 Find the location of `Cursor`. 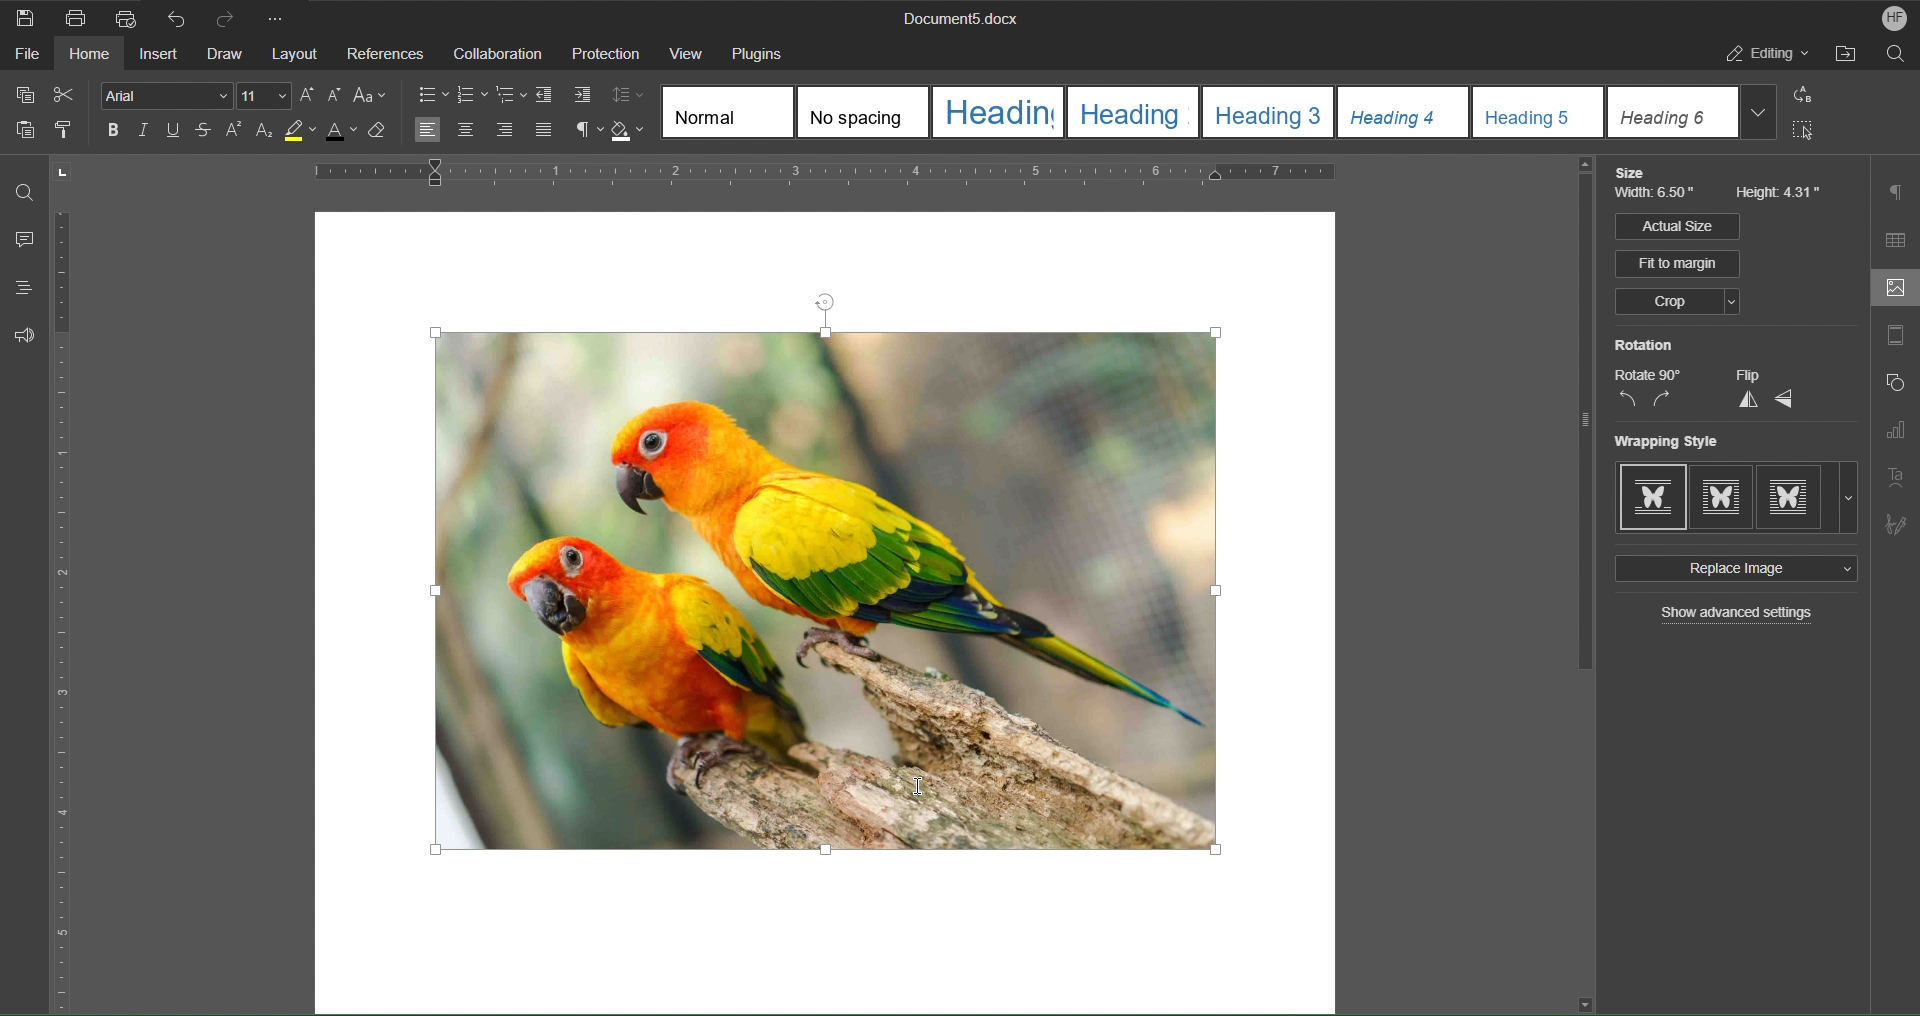

Cursor is located at coordinates (921, 792).